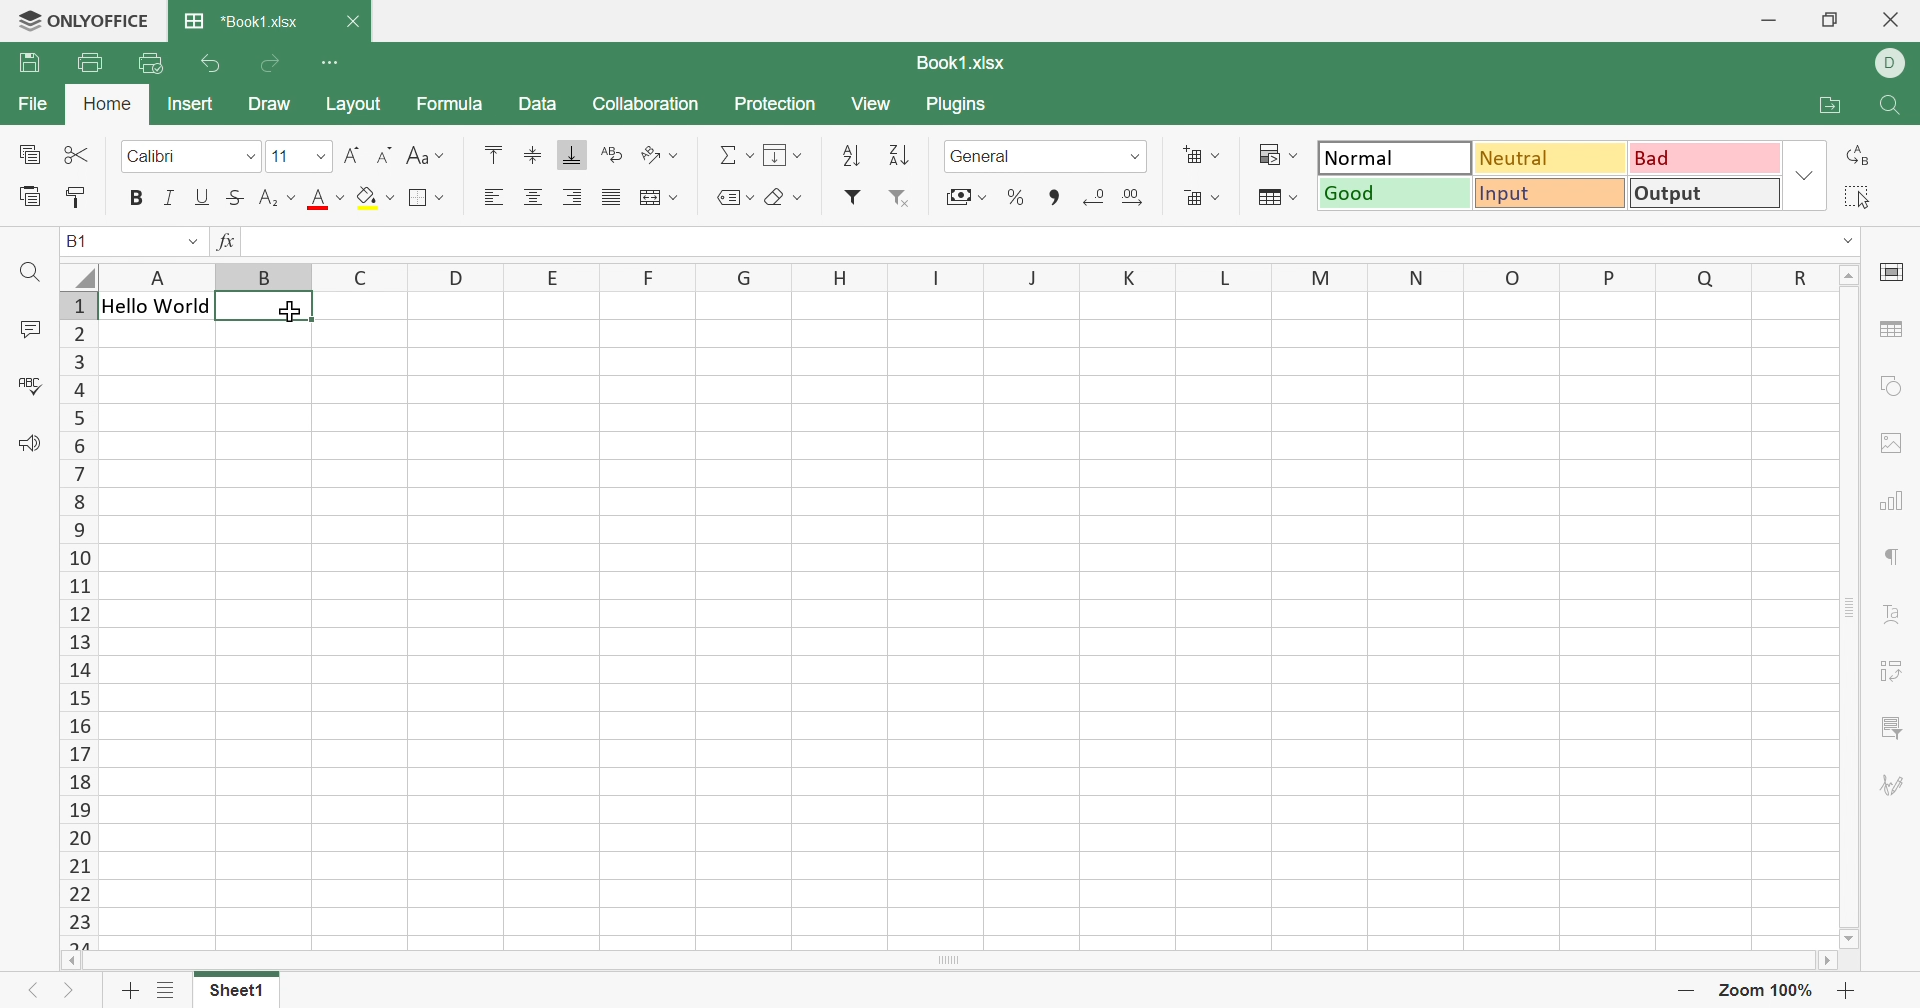 The height and width of the screenshot is (1008, 1920). Describe the element at coordinates (192, 156) in the screenshot. I see `Font` at that location.